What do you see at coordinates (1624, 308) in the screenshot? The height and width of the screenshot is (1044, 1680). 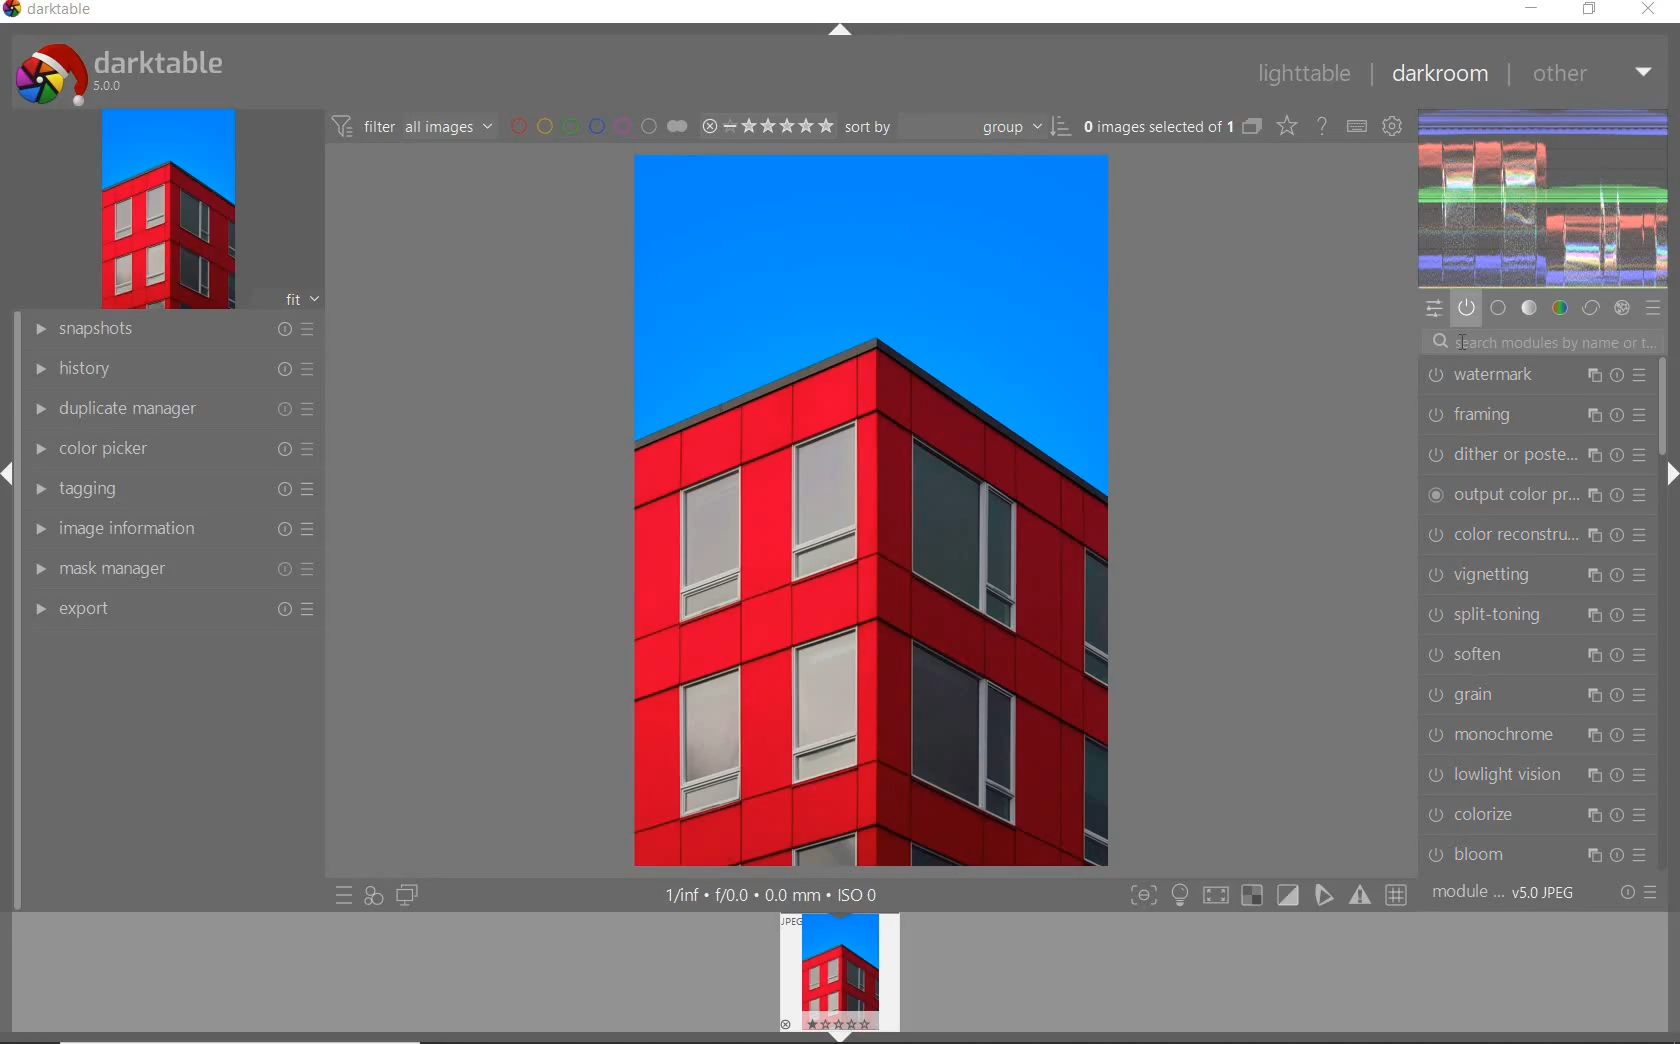 I see `effect` at bounding box center [1624, 308].